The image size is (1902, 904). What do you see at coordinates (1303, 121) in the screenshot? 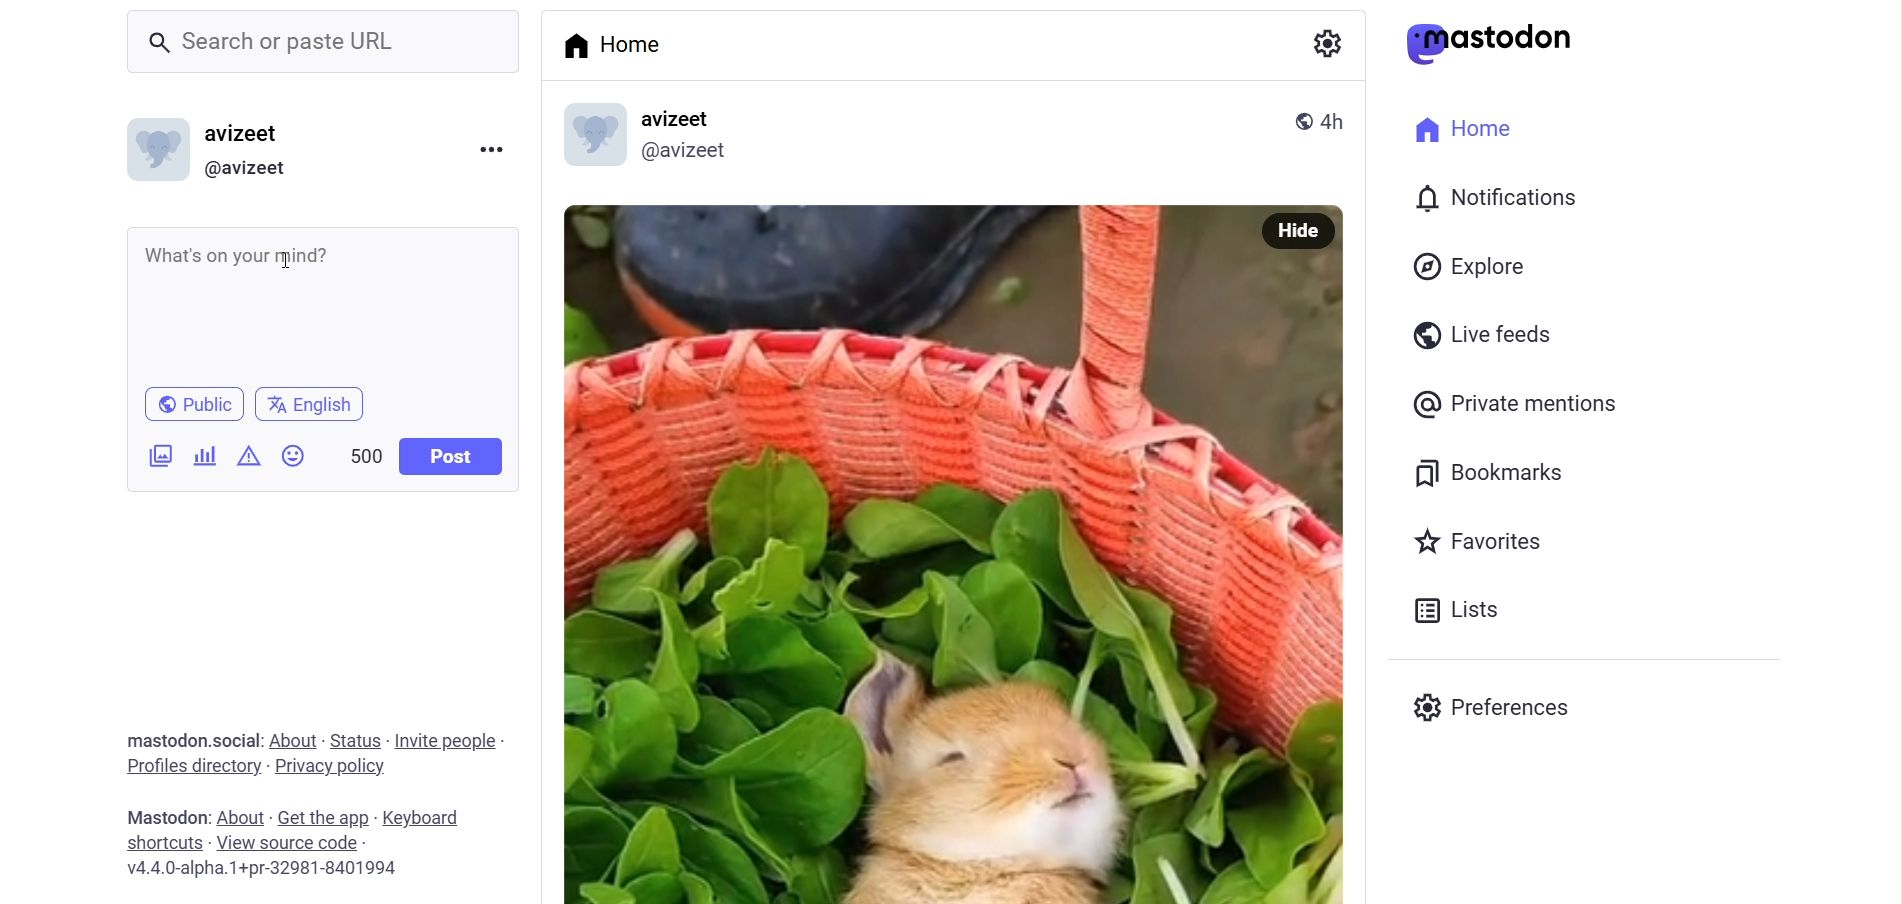
I see `public` at bounding box center [1303, 121].